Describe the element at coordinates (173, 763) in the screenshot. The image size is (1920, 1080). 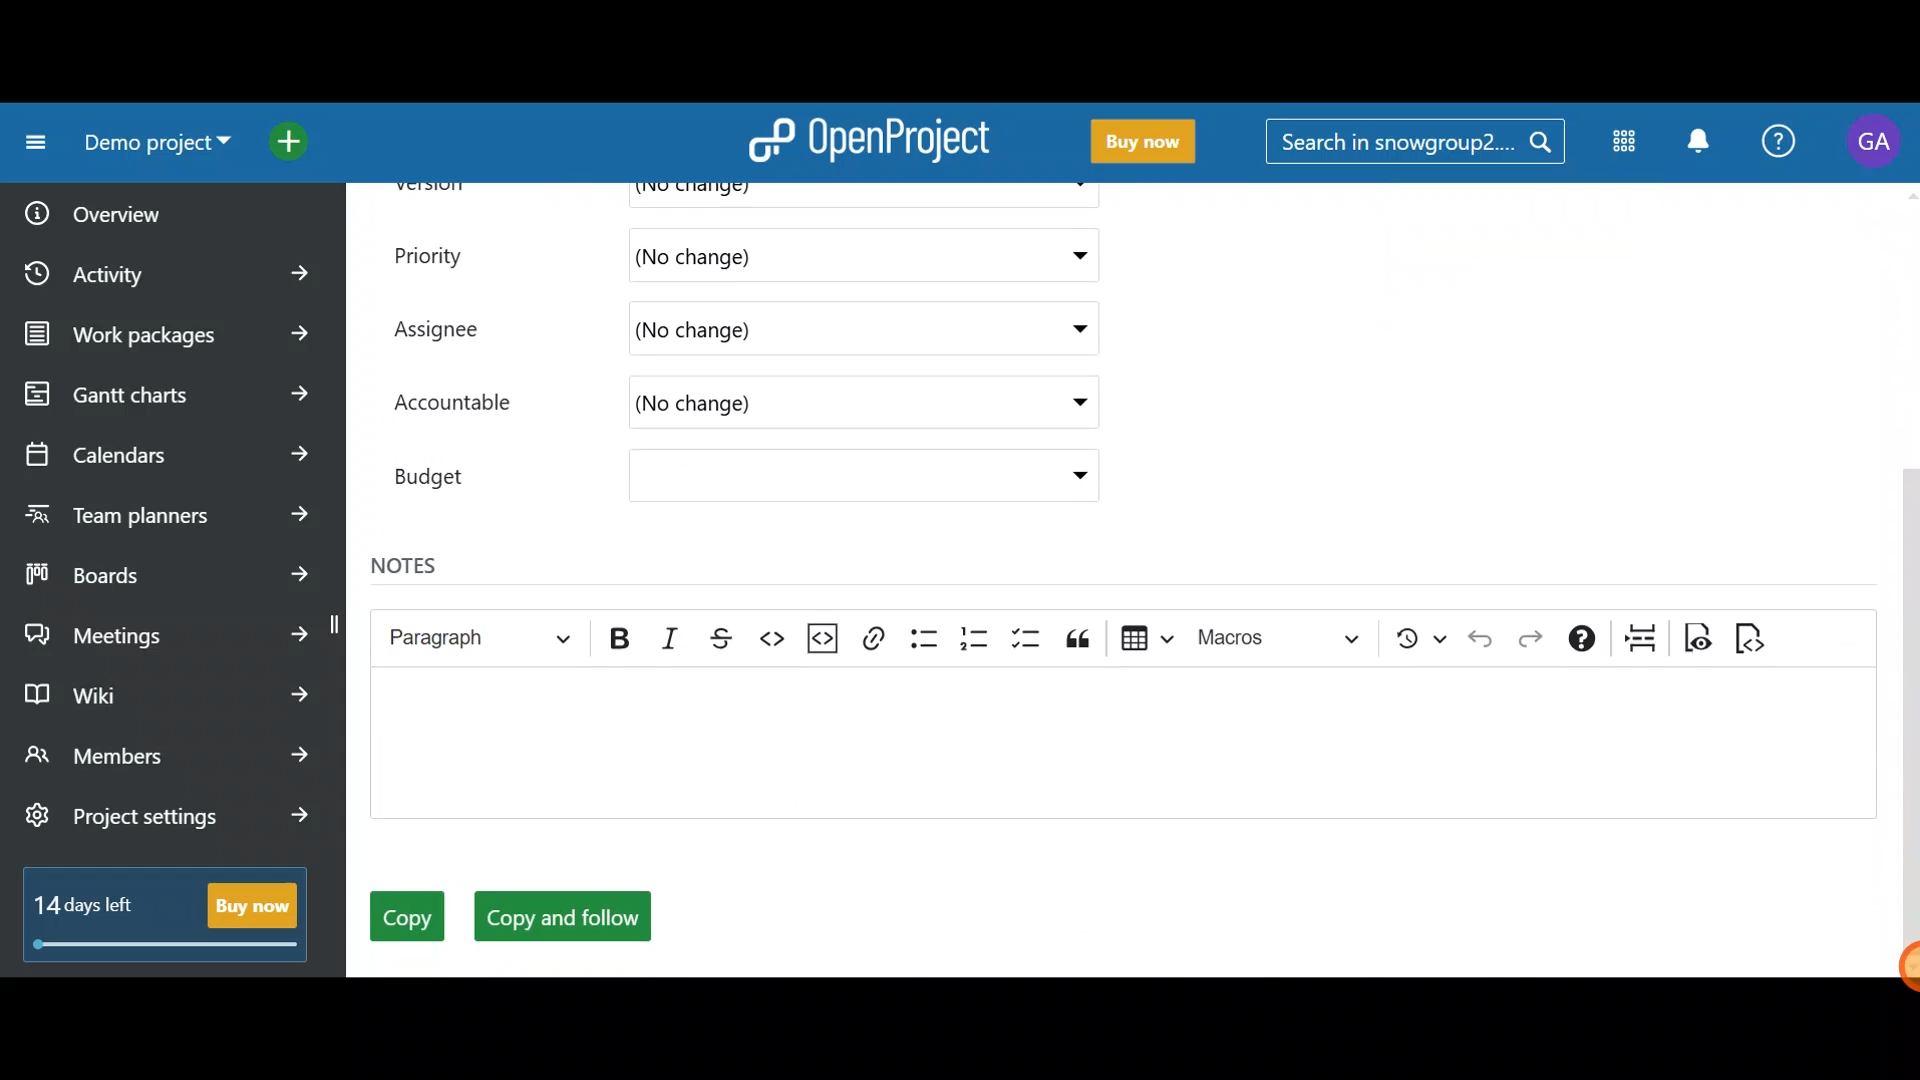
I see `Members` at that location.